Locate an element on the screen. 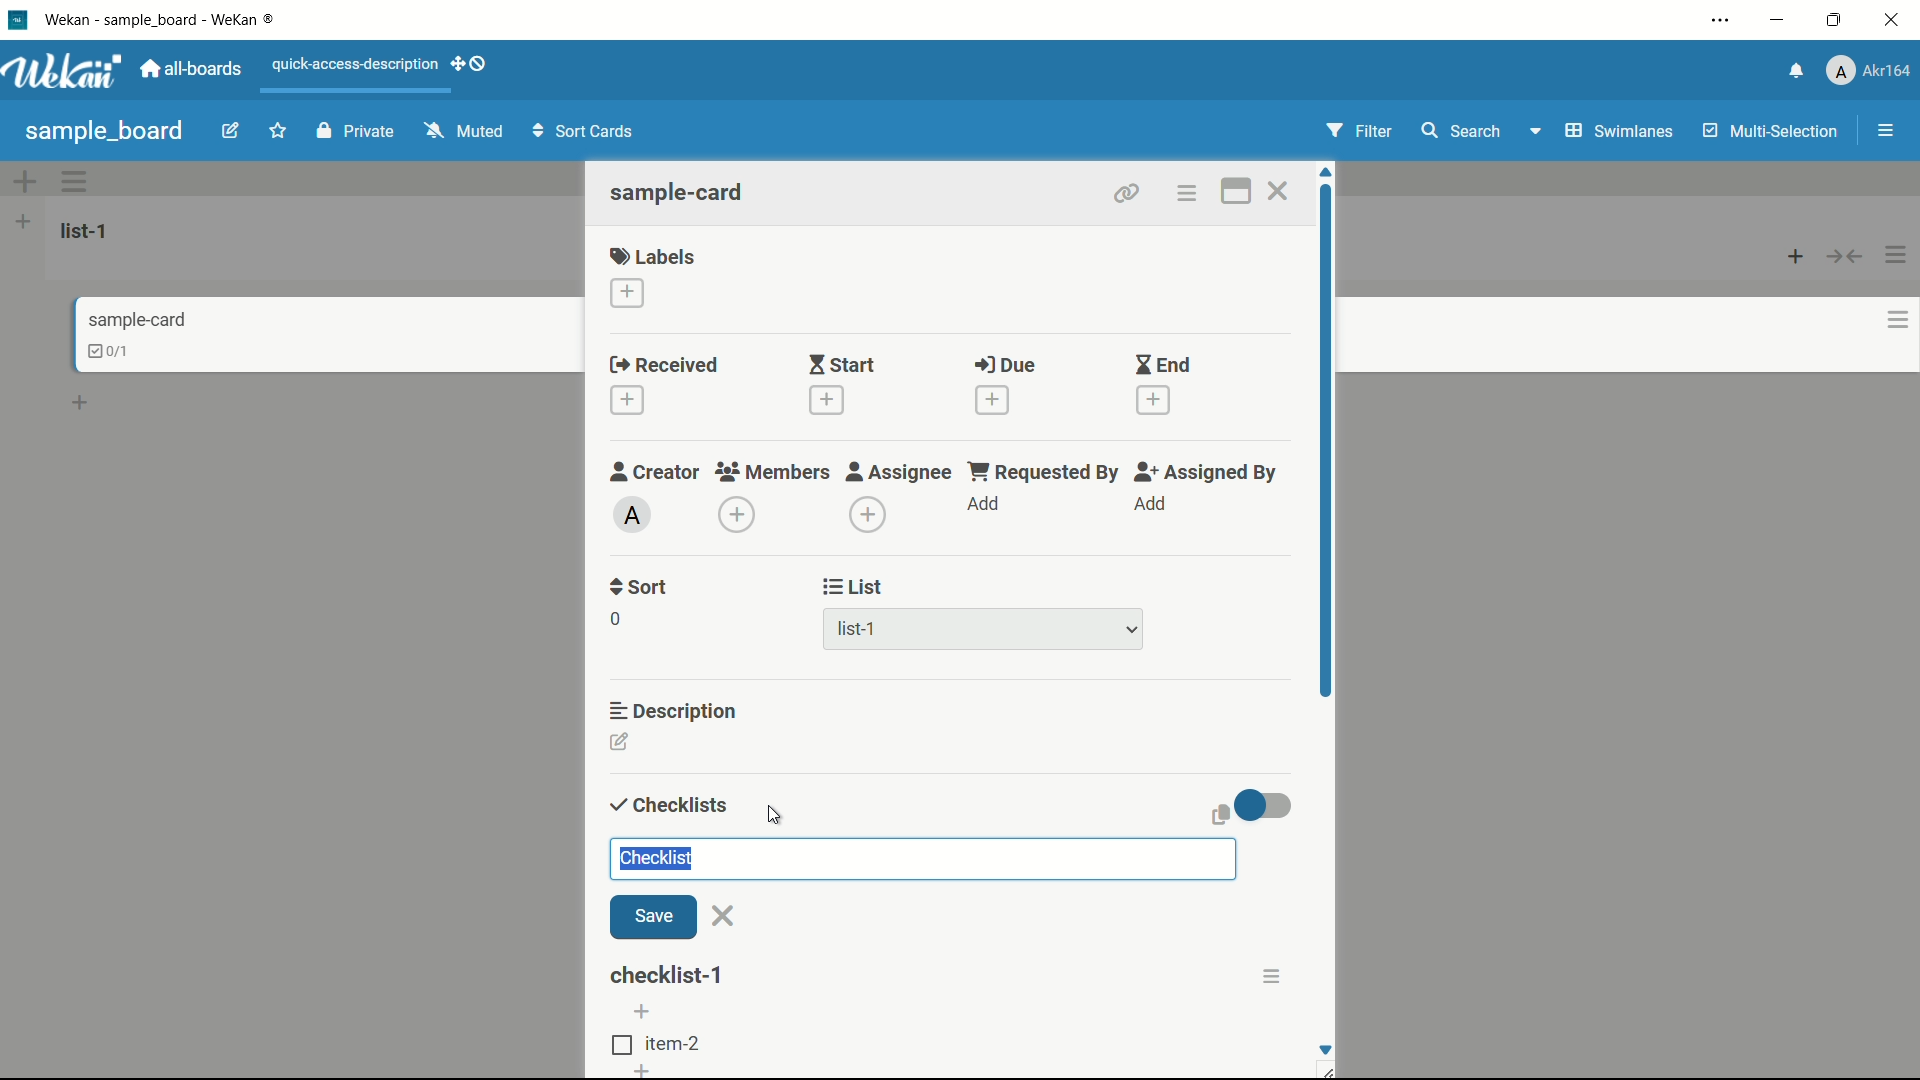 Image resolution: width=1920 pixels, height=1080 pixels. add assignee is located at coordinates (869, 515).